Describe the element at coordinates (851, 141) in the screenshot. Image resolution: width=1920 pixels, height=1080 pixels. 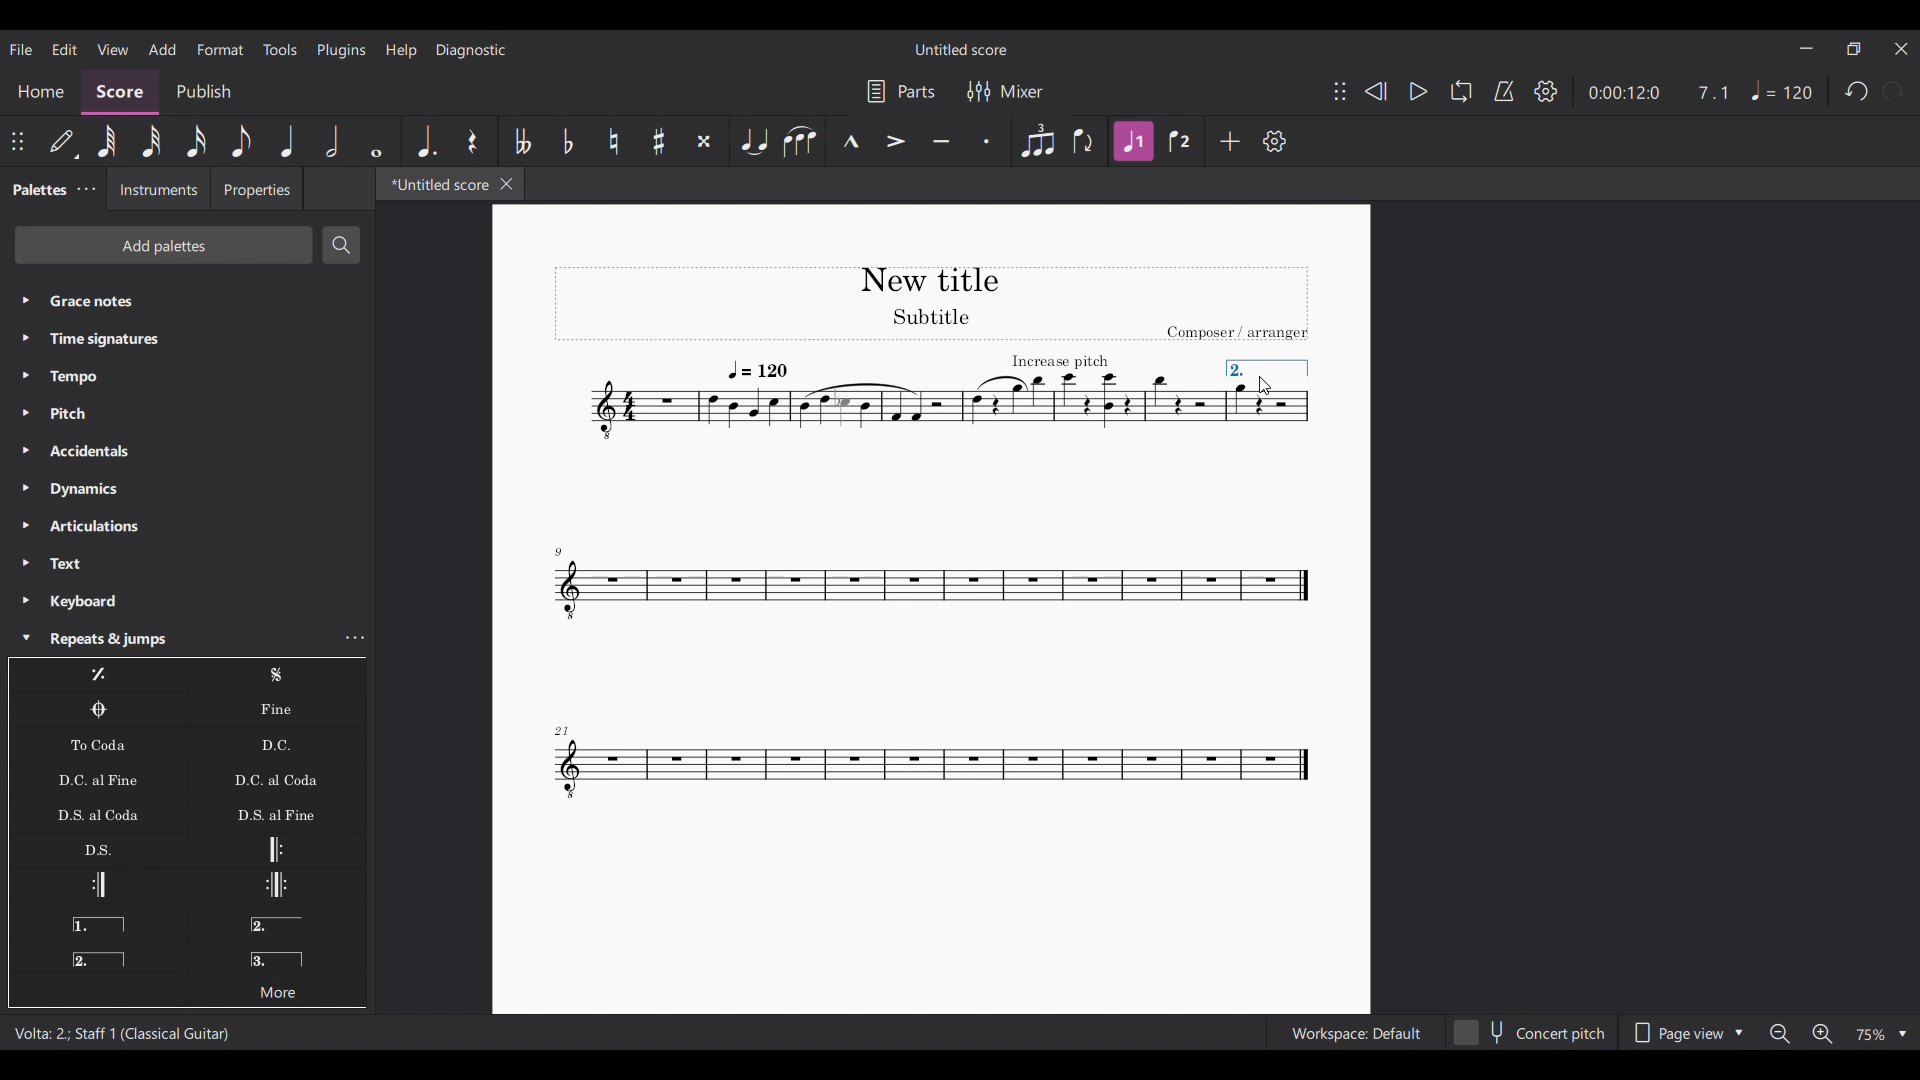
I see `Marcato` at that location.